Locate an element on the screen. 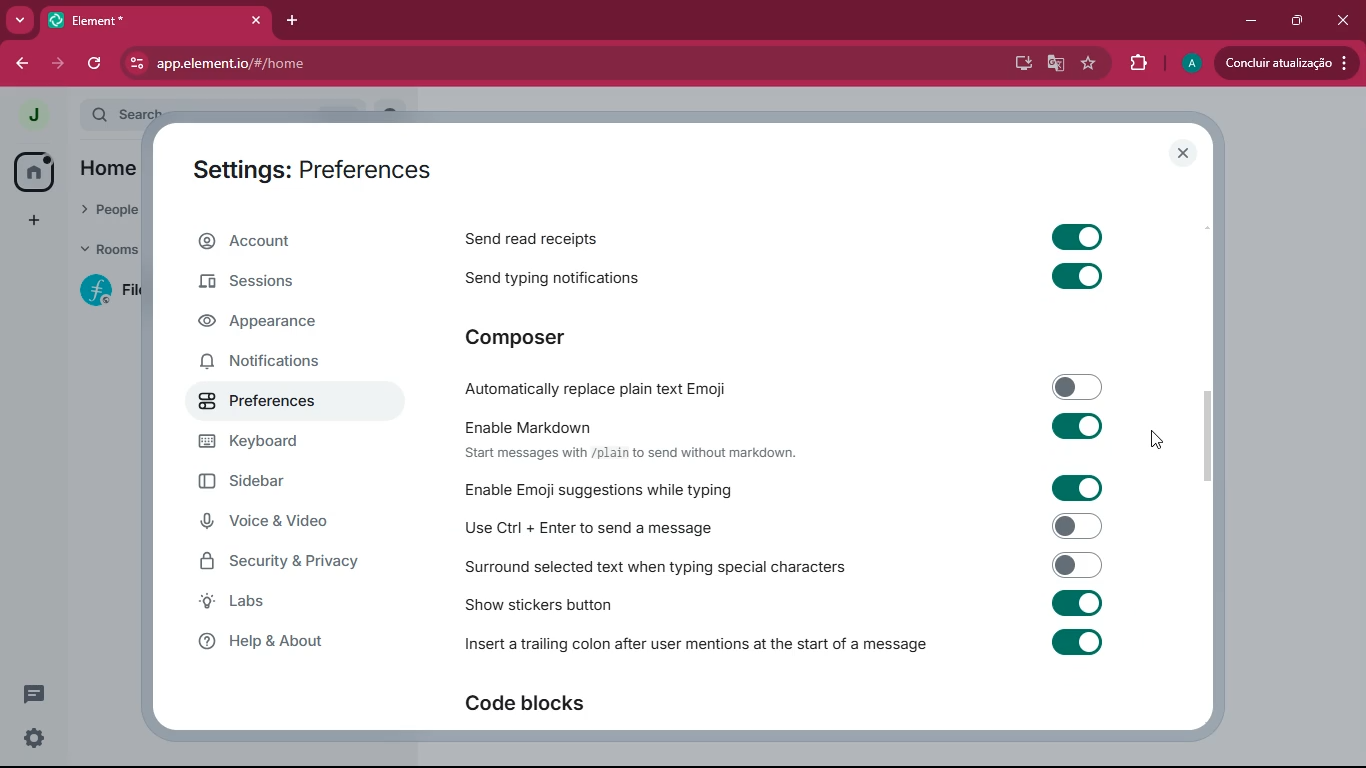 The width and height of the screenshot is (1366, 768). cursor is located at coordinates (1158, 443).